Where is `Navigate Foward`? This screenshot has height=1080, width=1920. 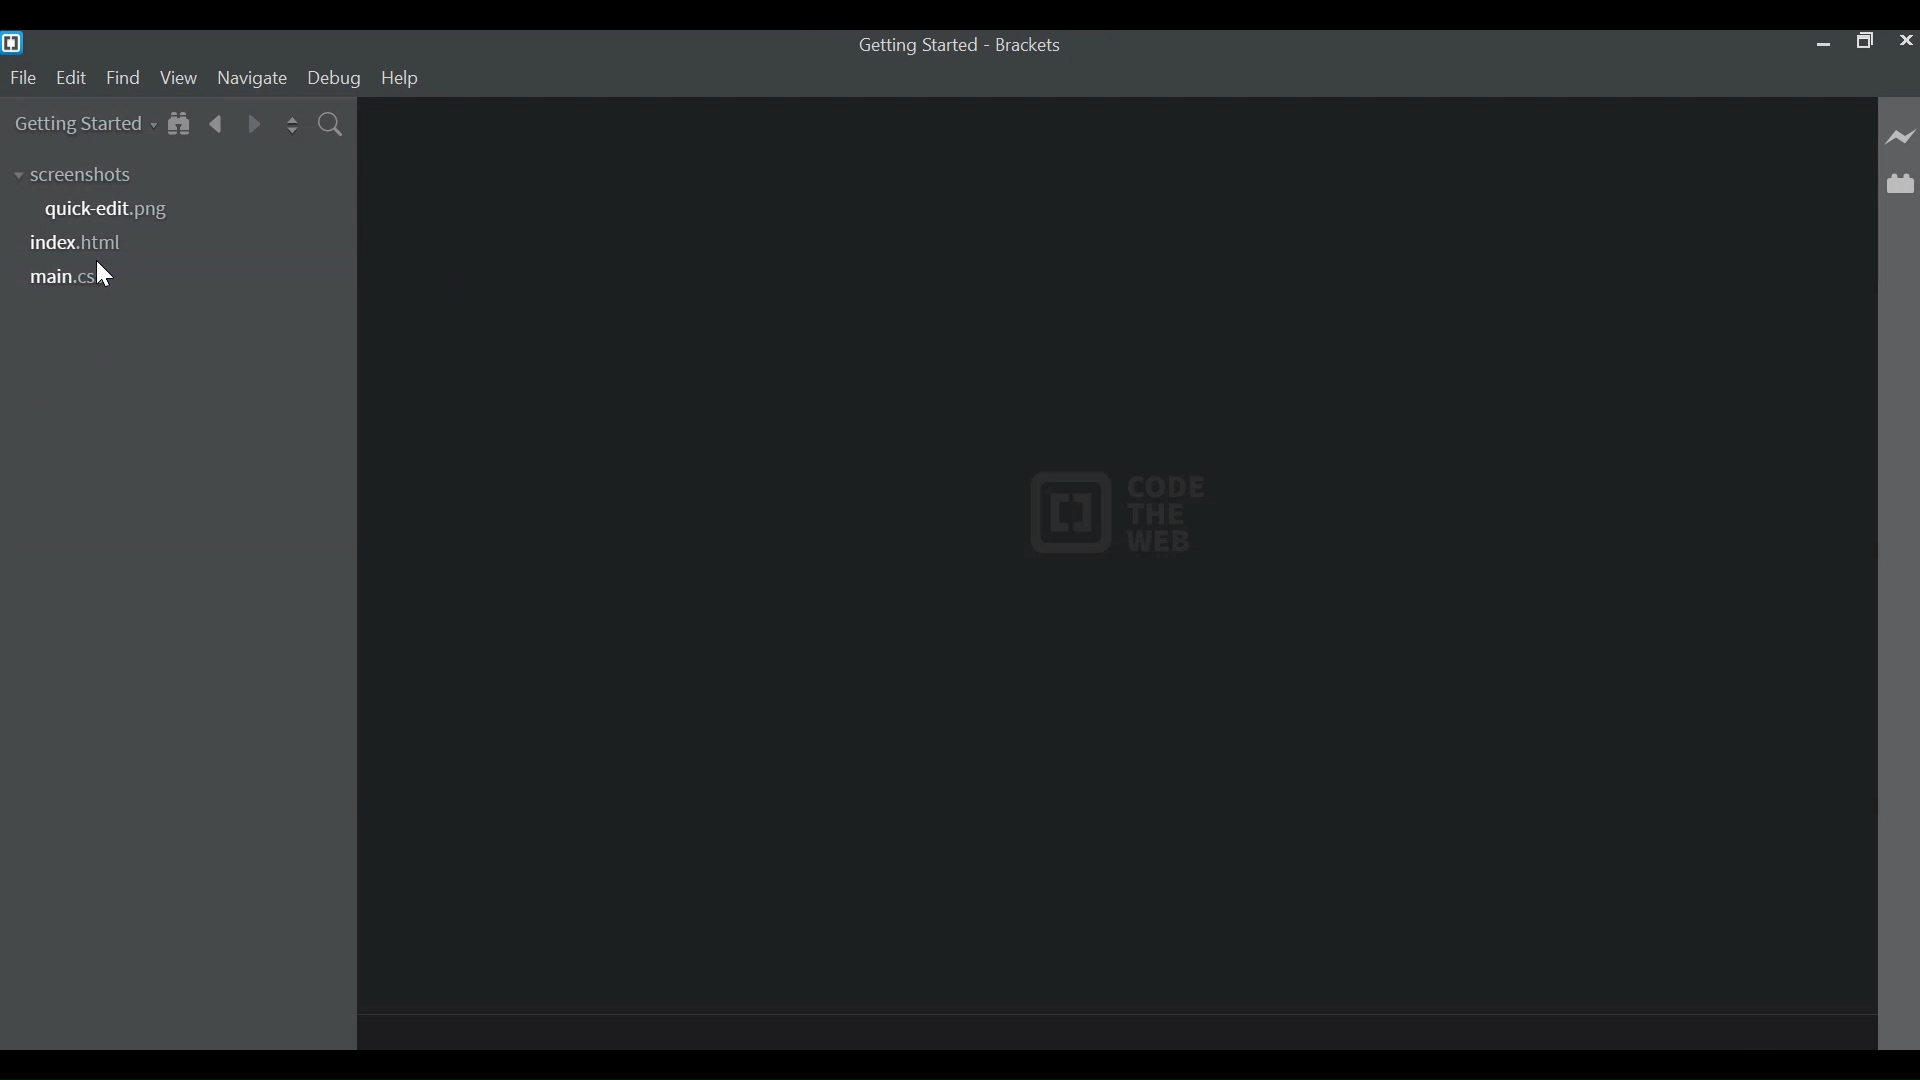
Navigate Foward is located at coordinates (254, 122).